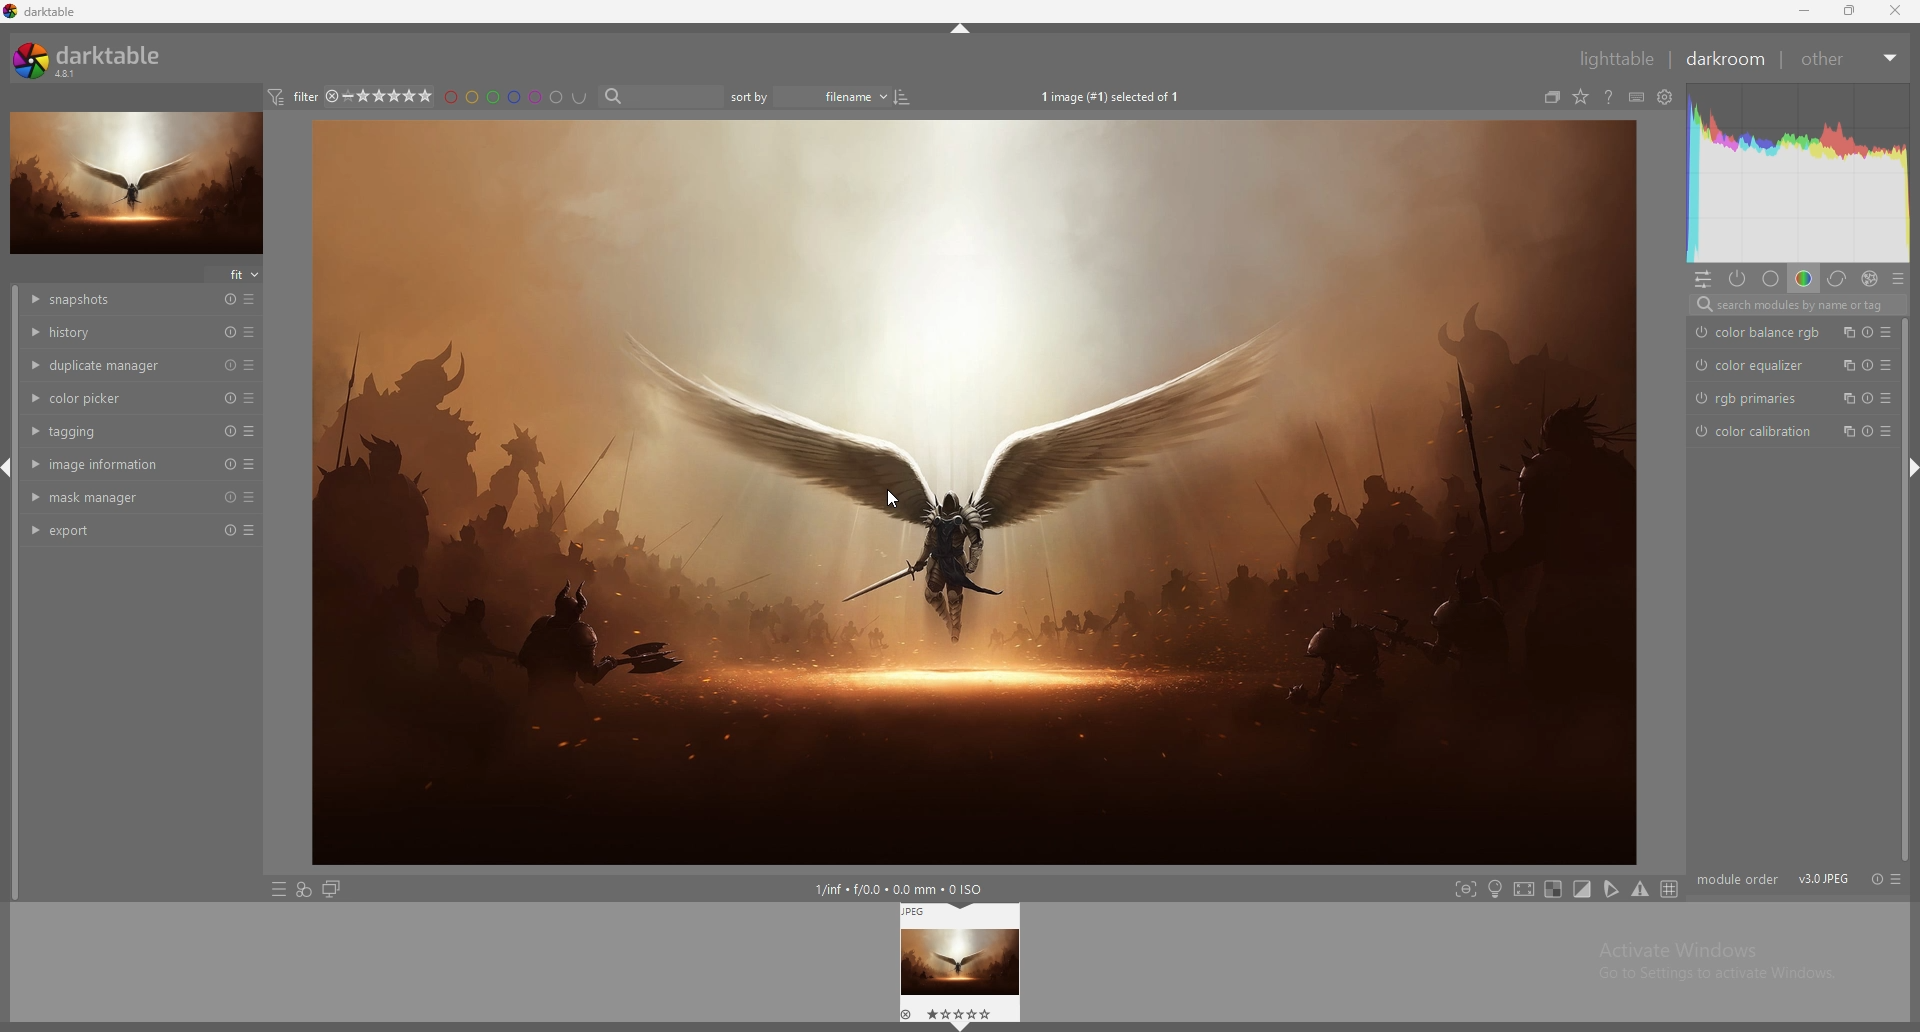 This screenshot has width=1920, height=1032. Describe the element at coordinates (1846, 398) in the screenshot. I see `multiple instances action` at that location.